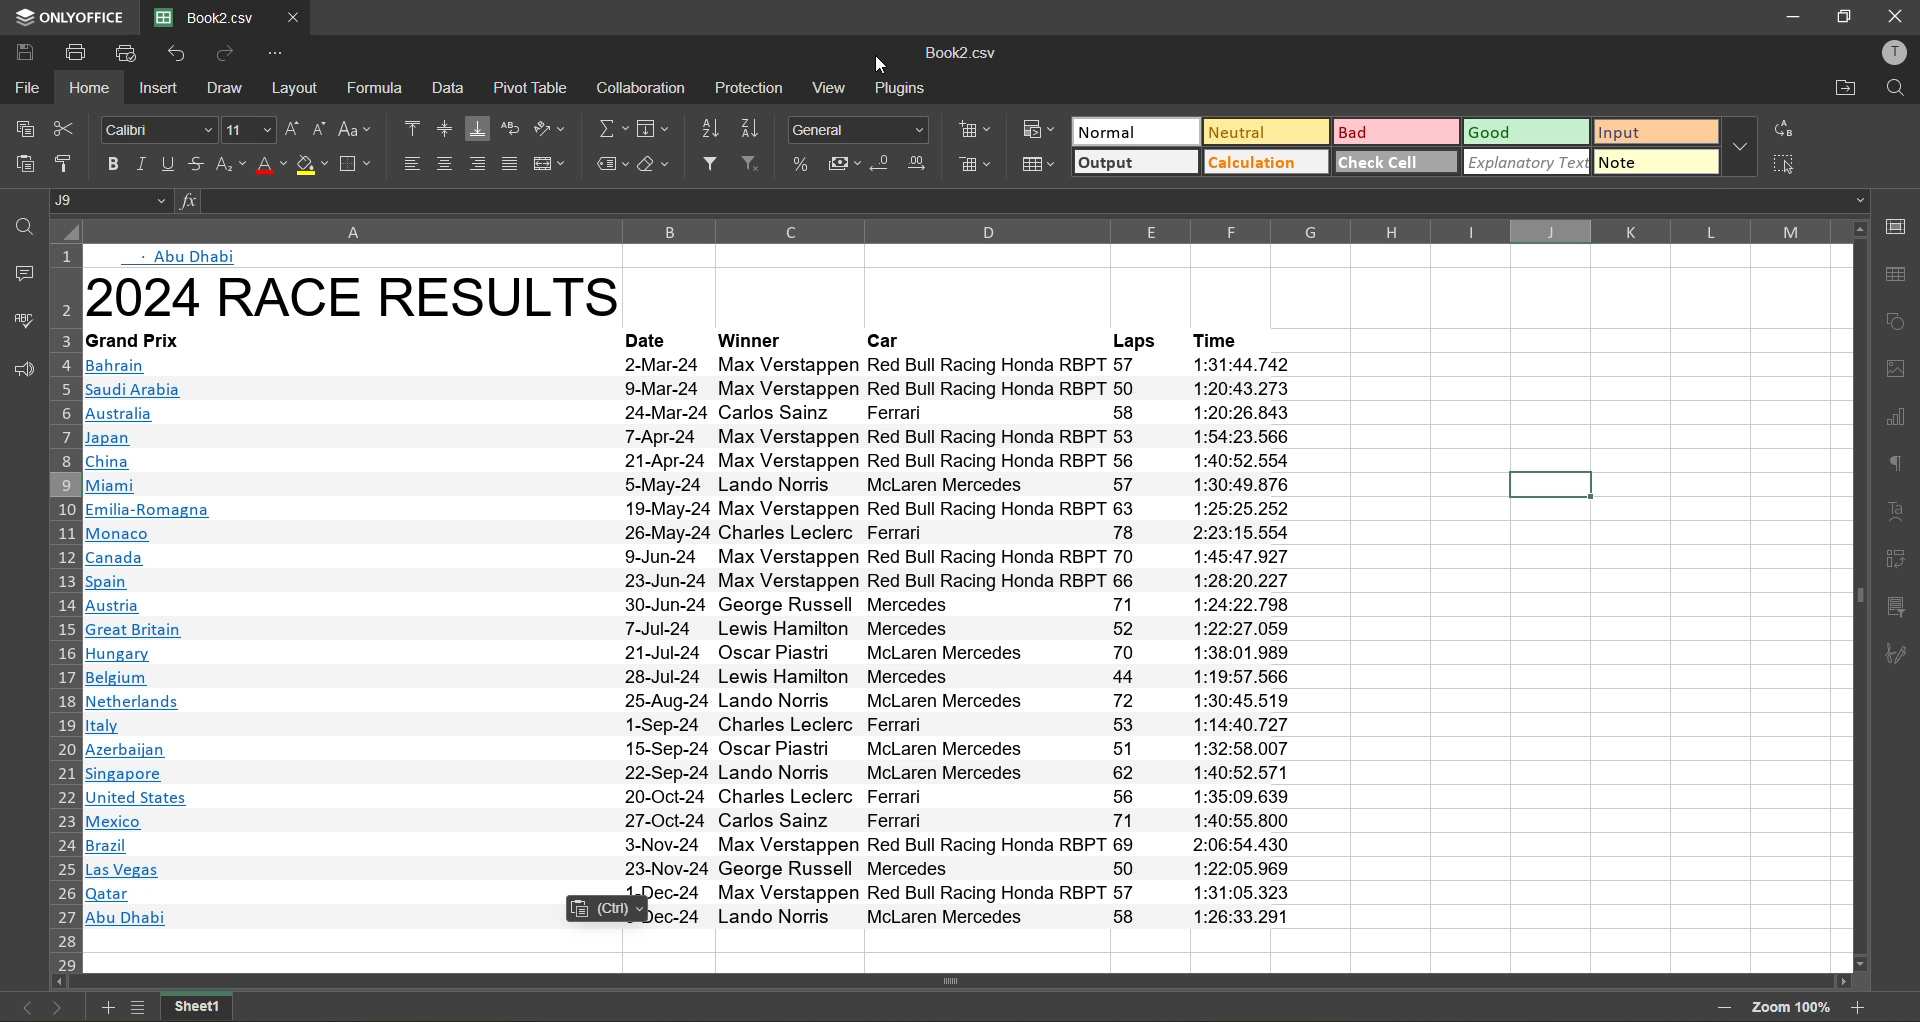 Image resolution: width=1920 pixels, height=1022 pixels. Describe the element at coordinates (414, 127) in the screenshot. I see `align top` at that location.